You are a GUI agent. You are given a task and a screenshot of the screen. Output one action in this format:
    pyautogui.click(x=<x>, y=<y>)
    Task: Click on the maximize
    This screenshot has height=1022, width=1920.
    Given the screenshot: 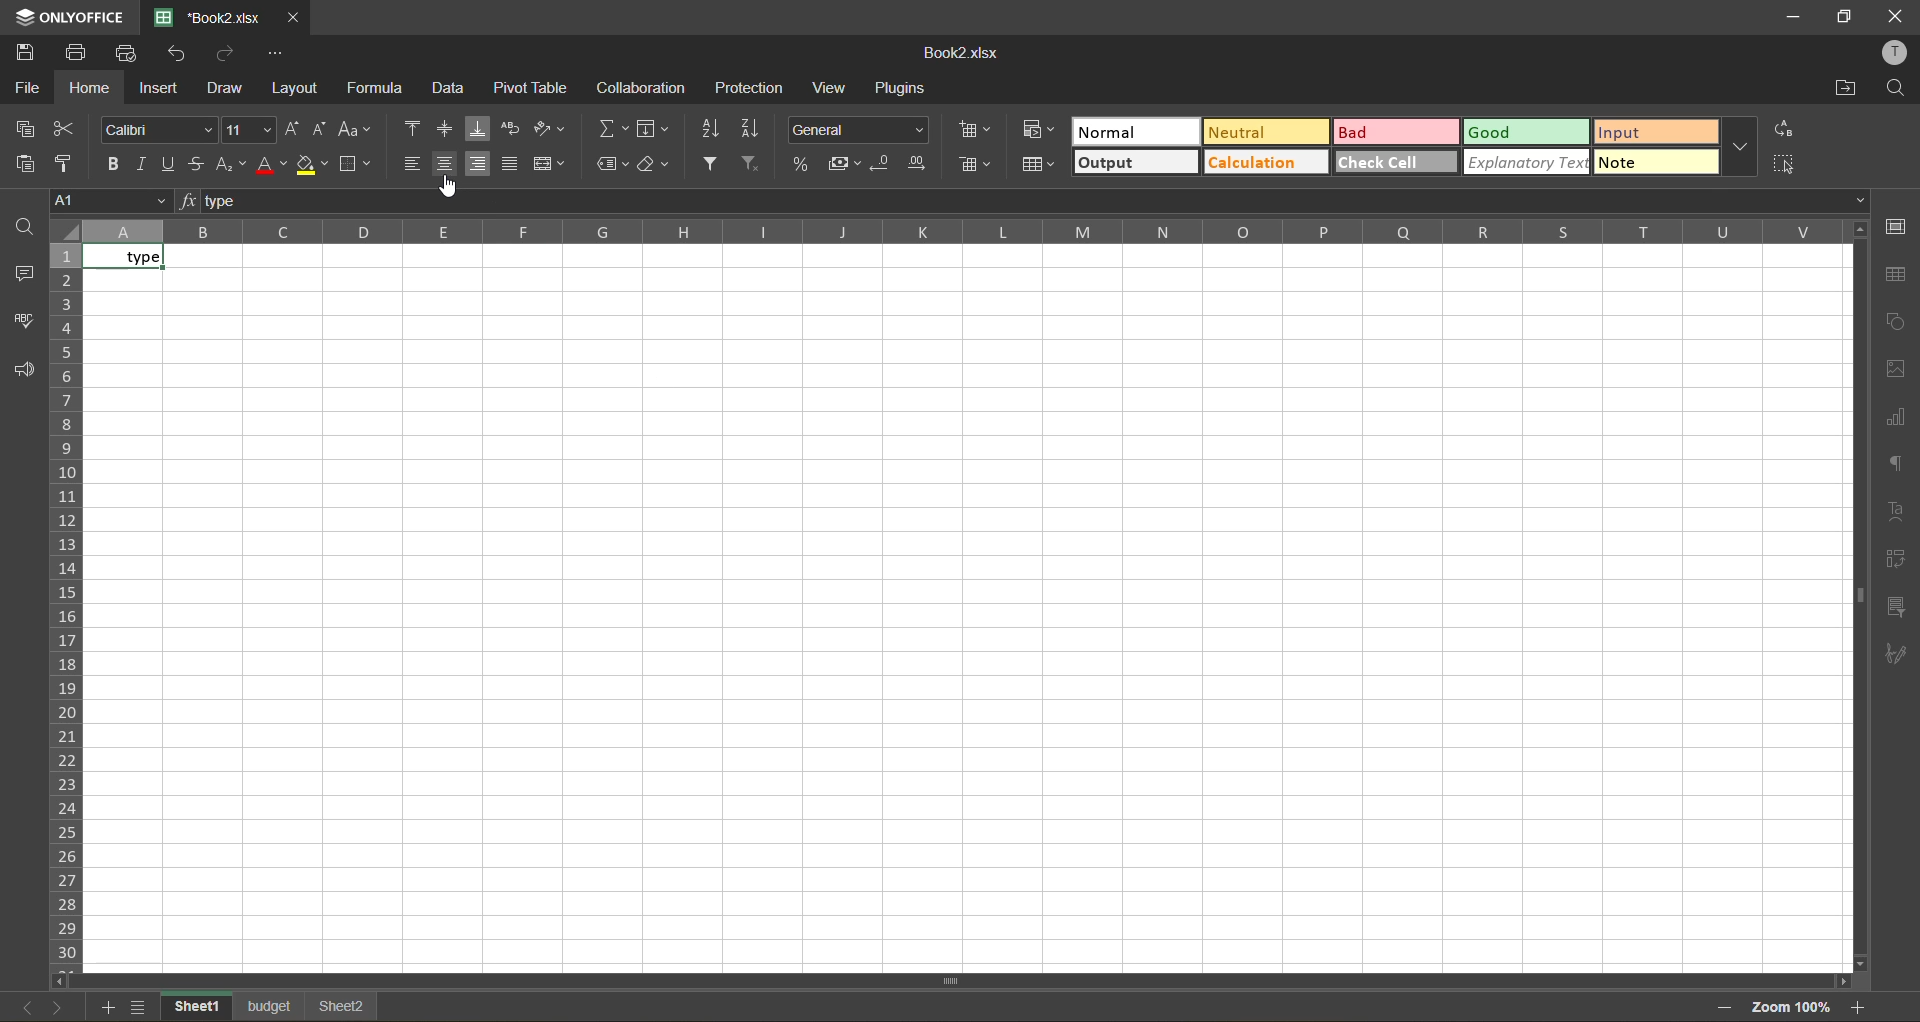 What is the action you would take?
    pyautogui.click(x=1843, y=17)
    